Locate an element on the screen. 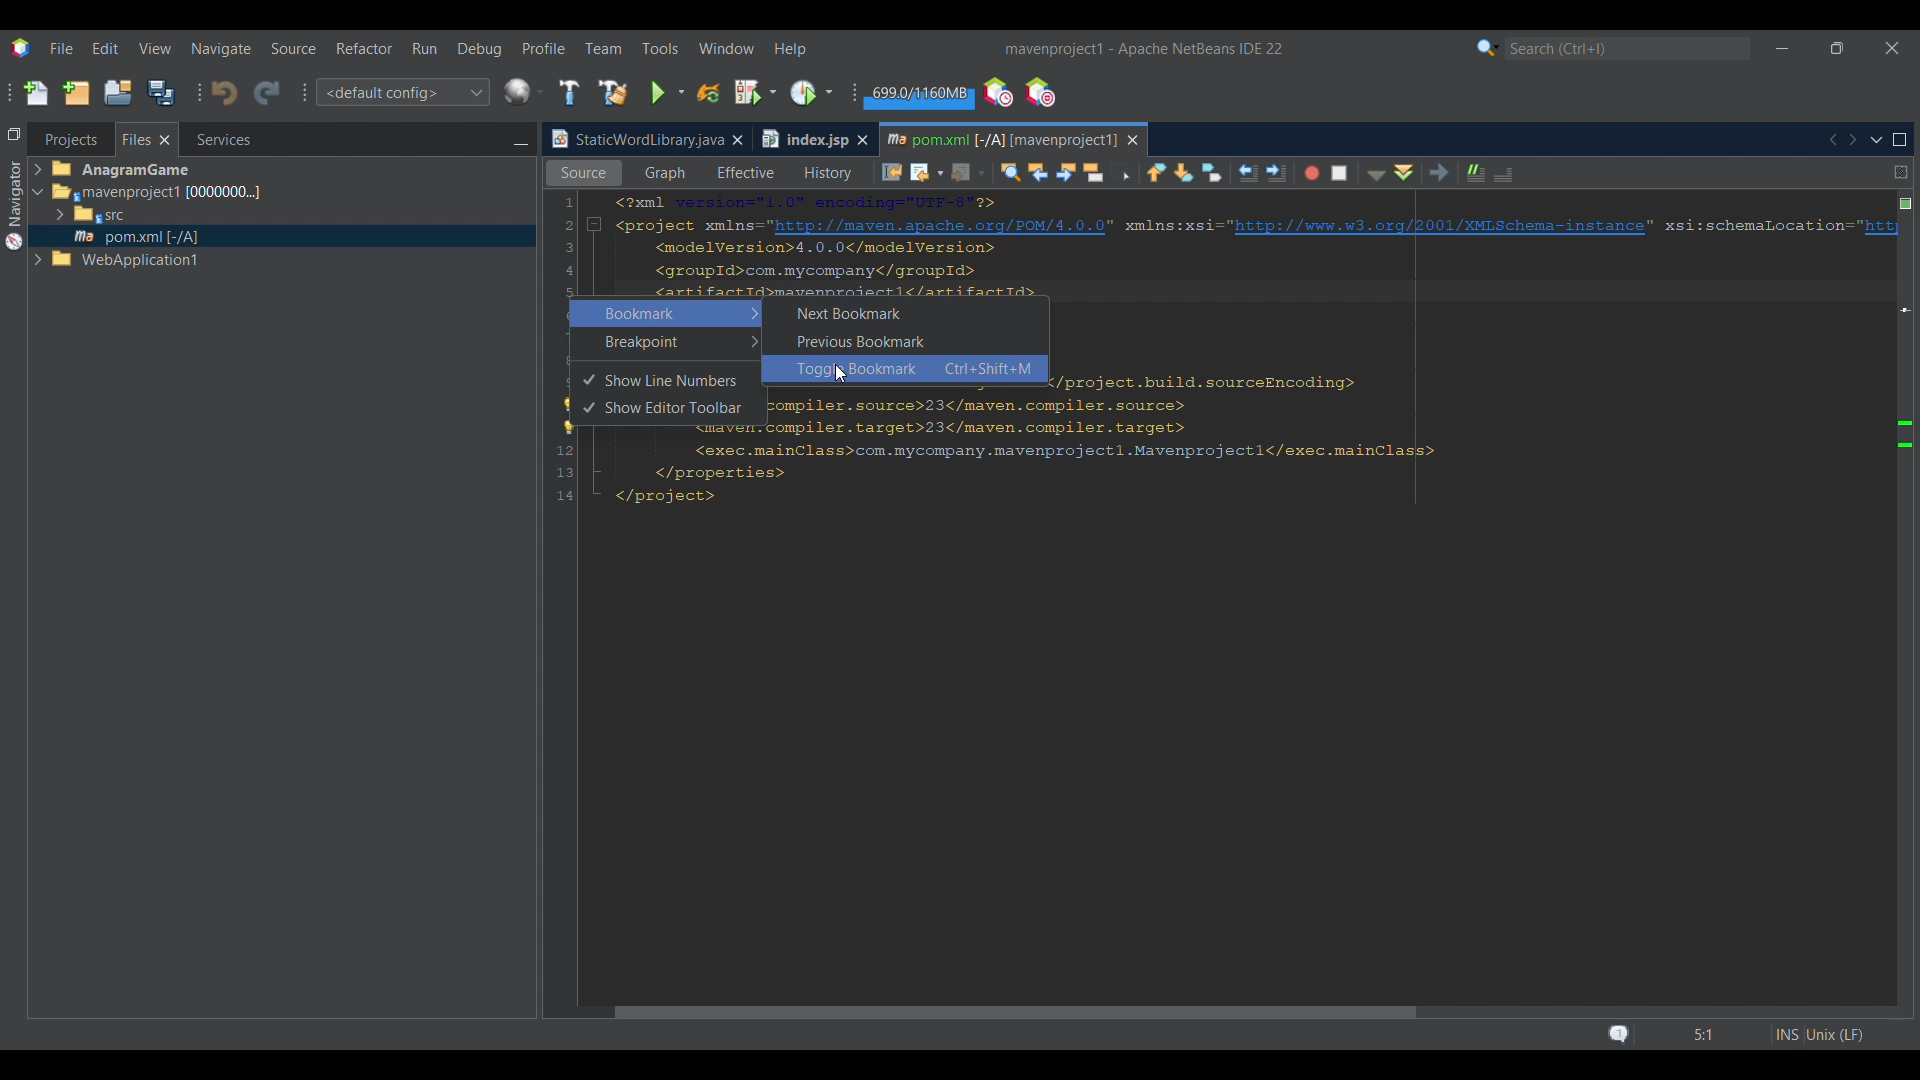 Image resolution: width=1920 pixels, height=1080 pixels. Debug main project is located at coordinates (755, 92).